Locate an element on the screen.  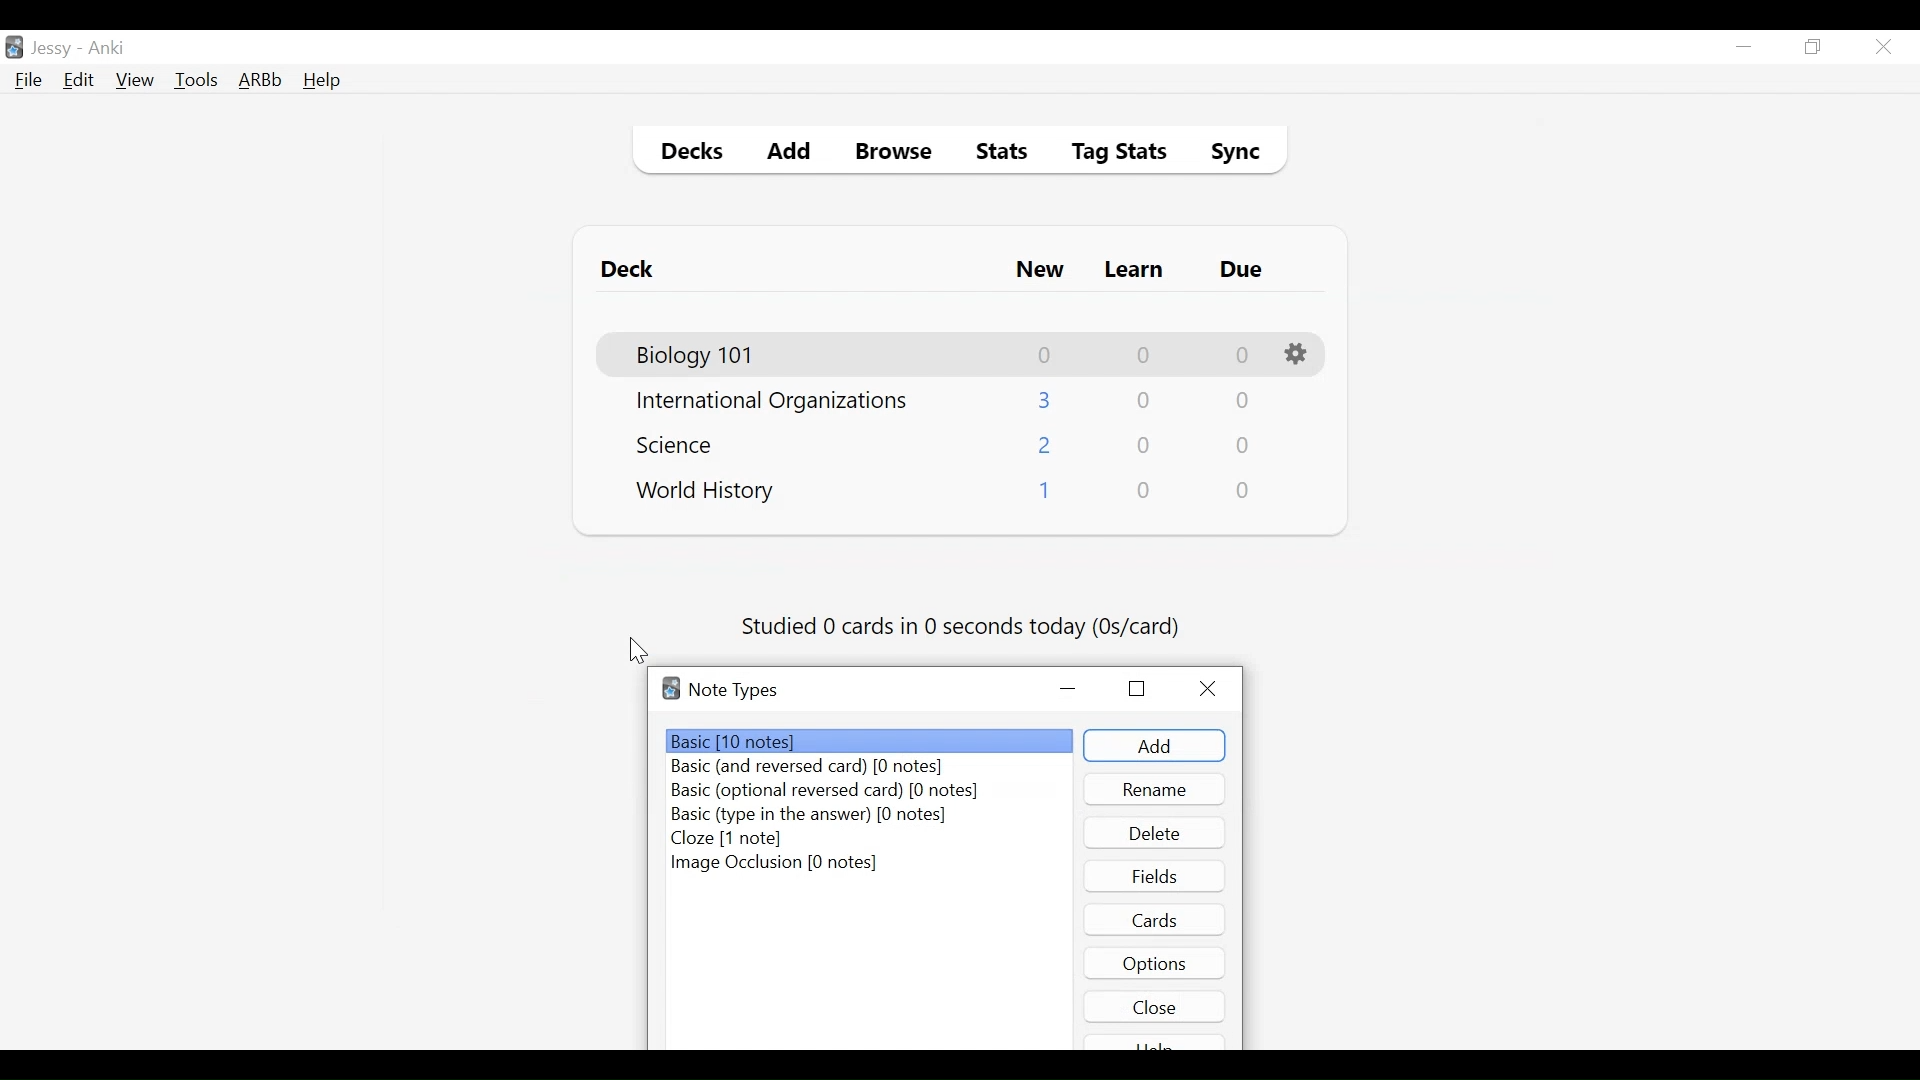
Restore is located at coordinates (1137, 687).